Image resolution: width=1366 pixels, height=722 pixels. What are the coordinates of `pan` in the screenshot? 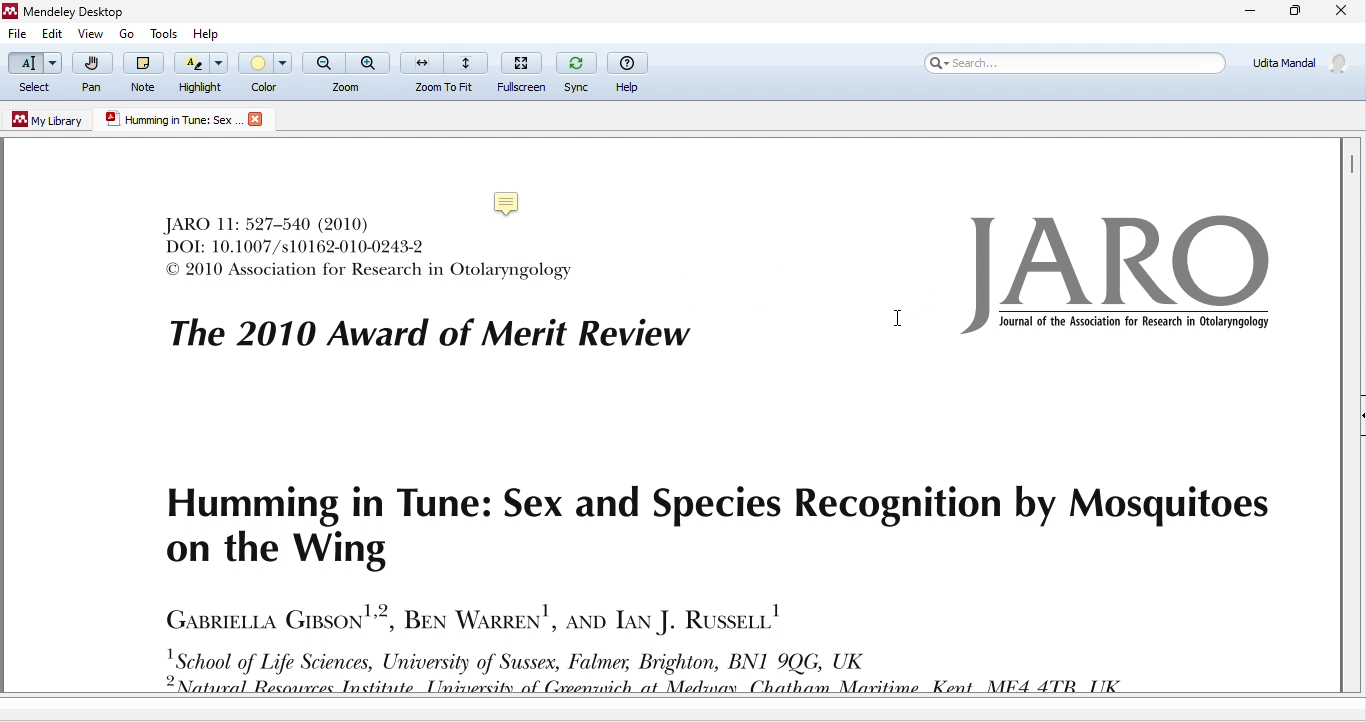 It's located at (97, 74).